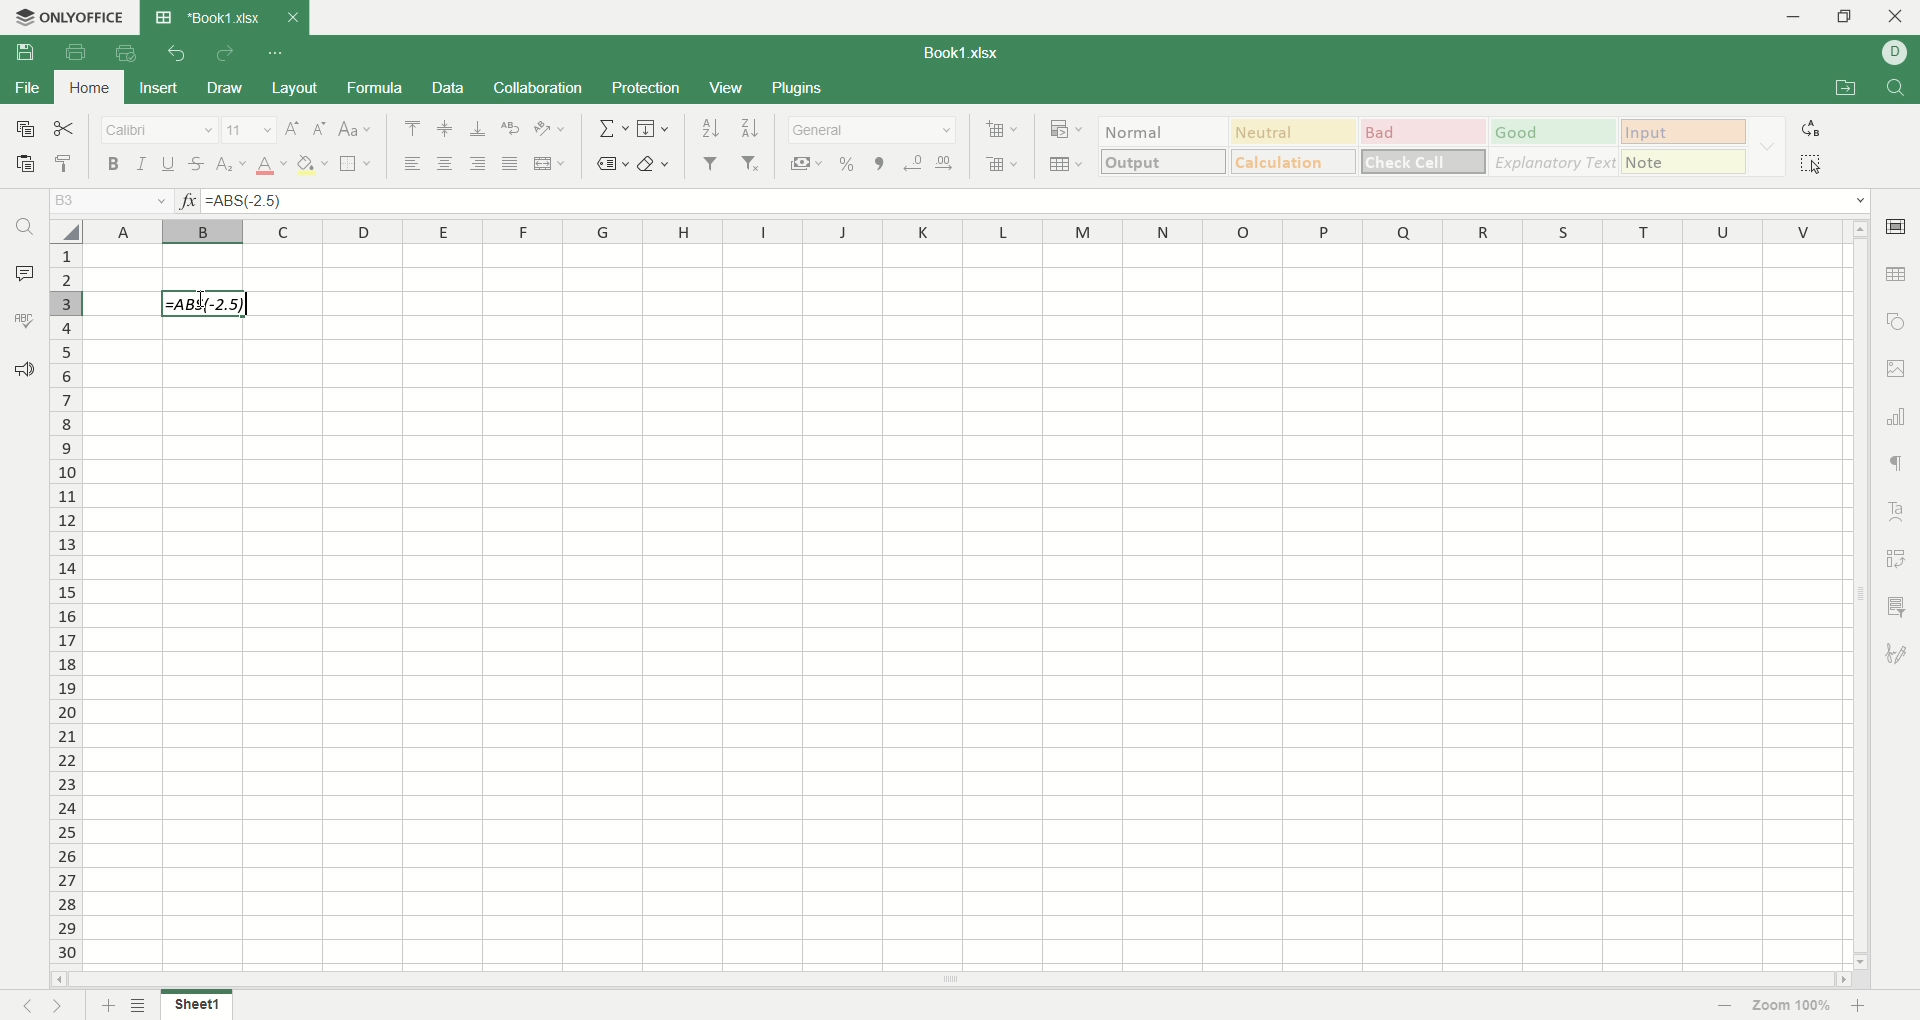 Image resolution: width=1920 pixels, height=1020 pixels. I want to click on redo, so click(226, 52).